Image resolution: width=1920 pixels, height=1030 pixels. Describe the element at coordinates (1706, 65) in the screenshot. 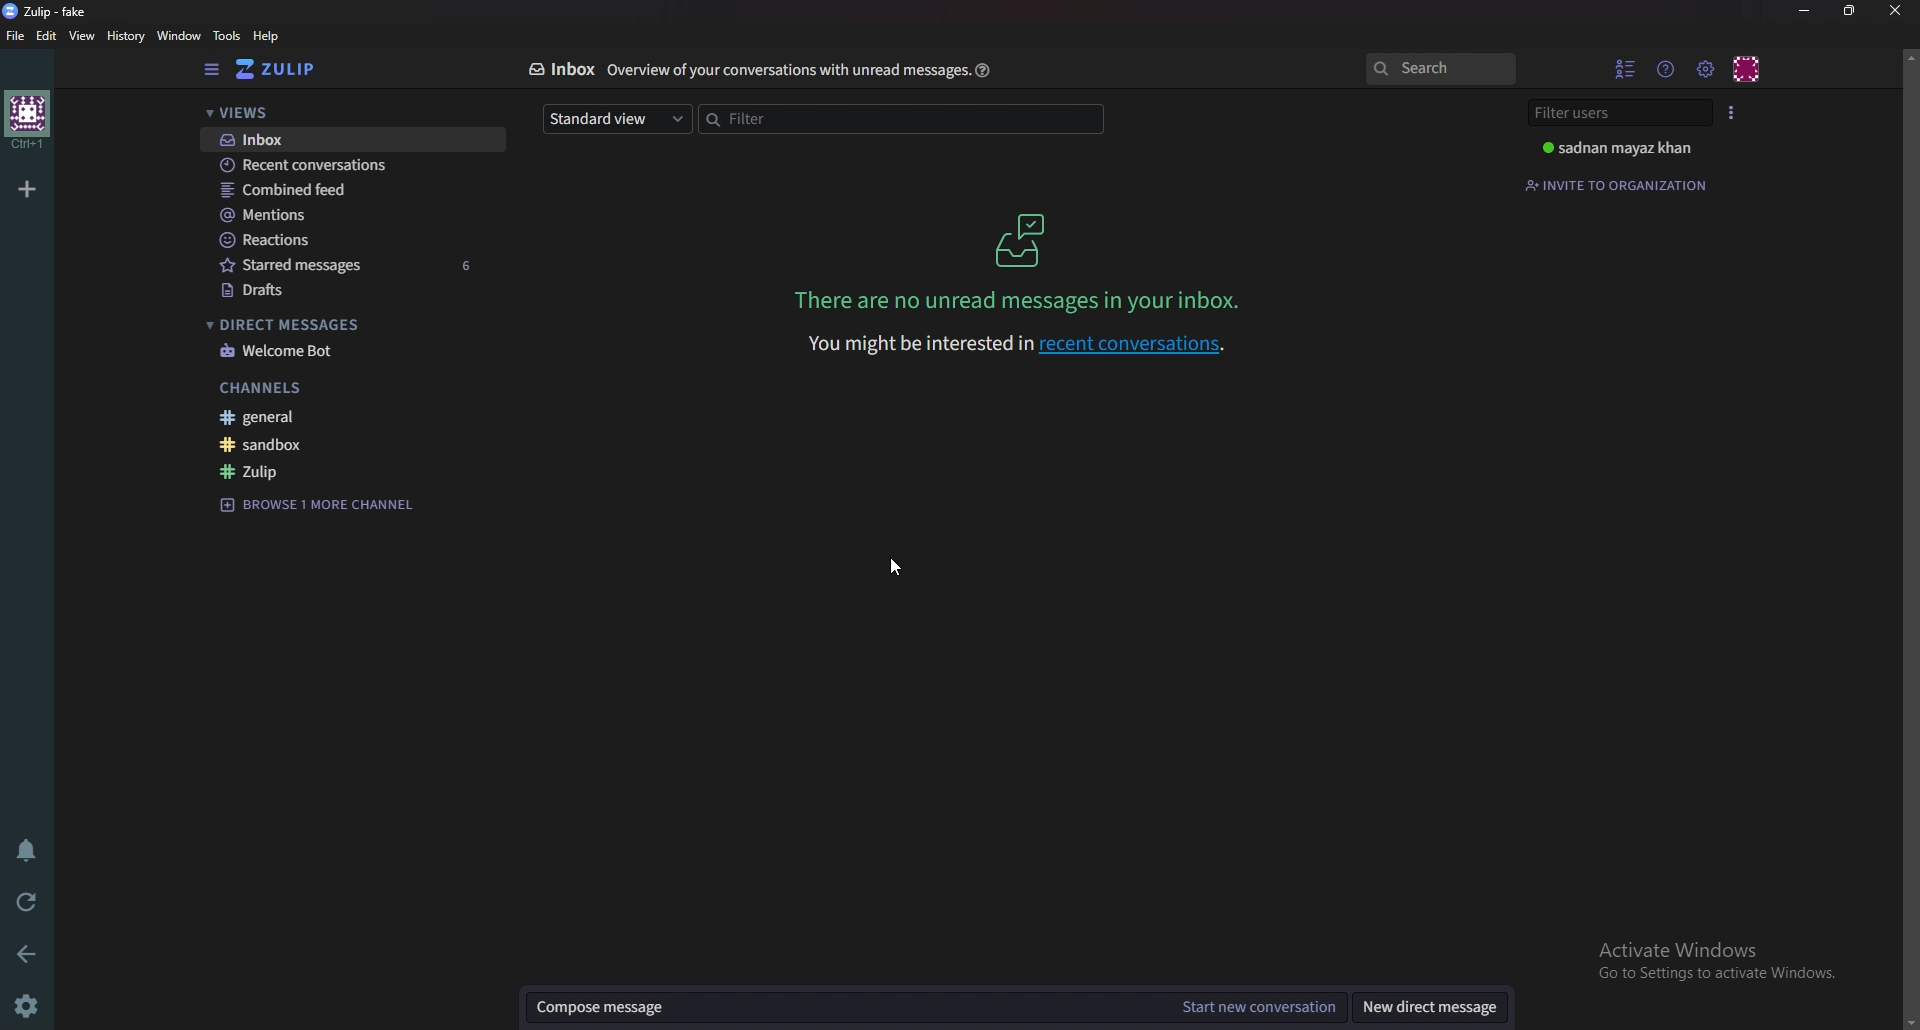

I see `main menu` at that location.